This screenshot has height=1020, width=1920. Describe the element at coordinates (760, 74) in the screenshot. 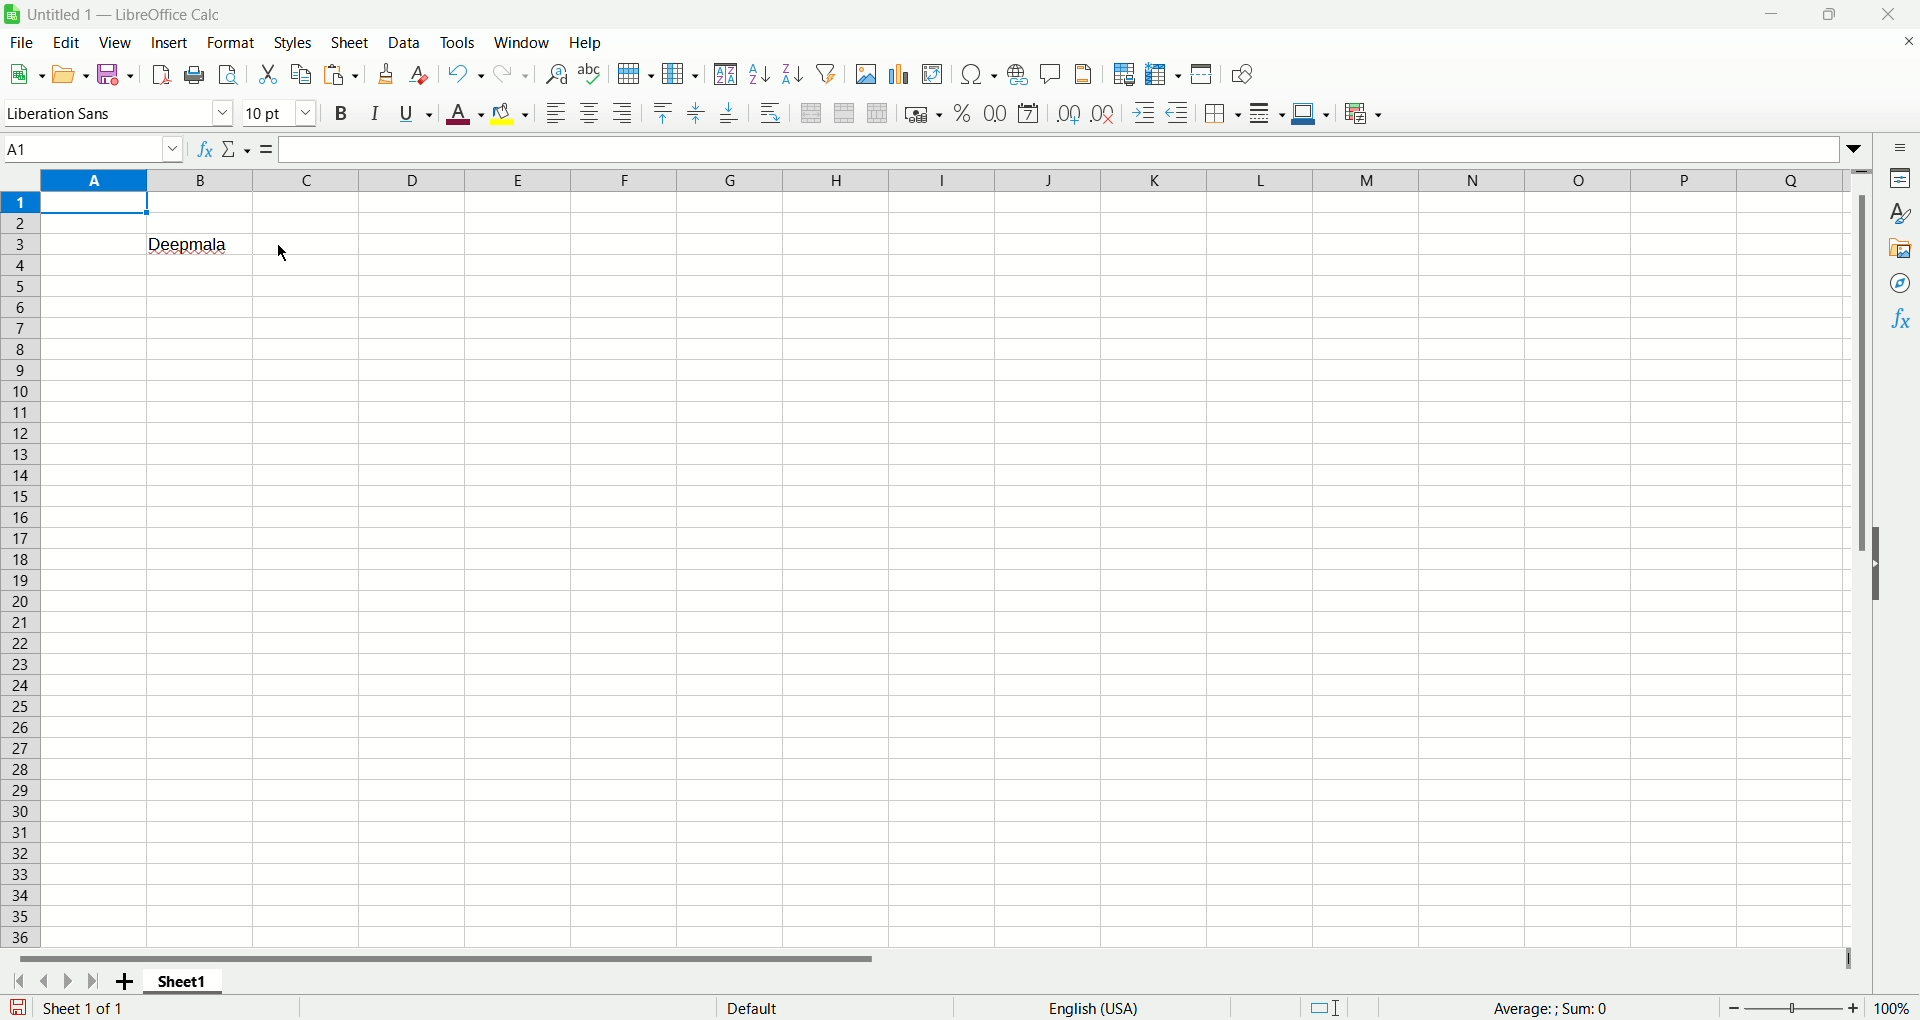

I see `Sort ascending` at that location.